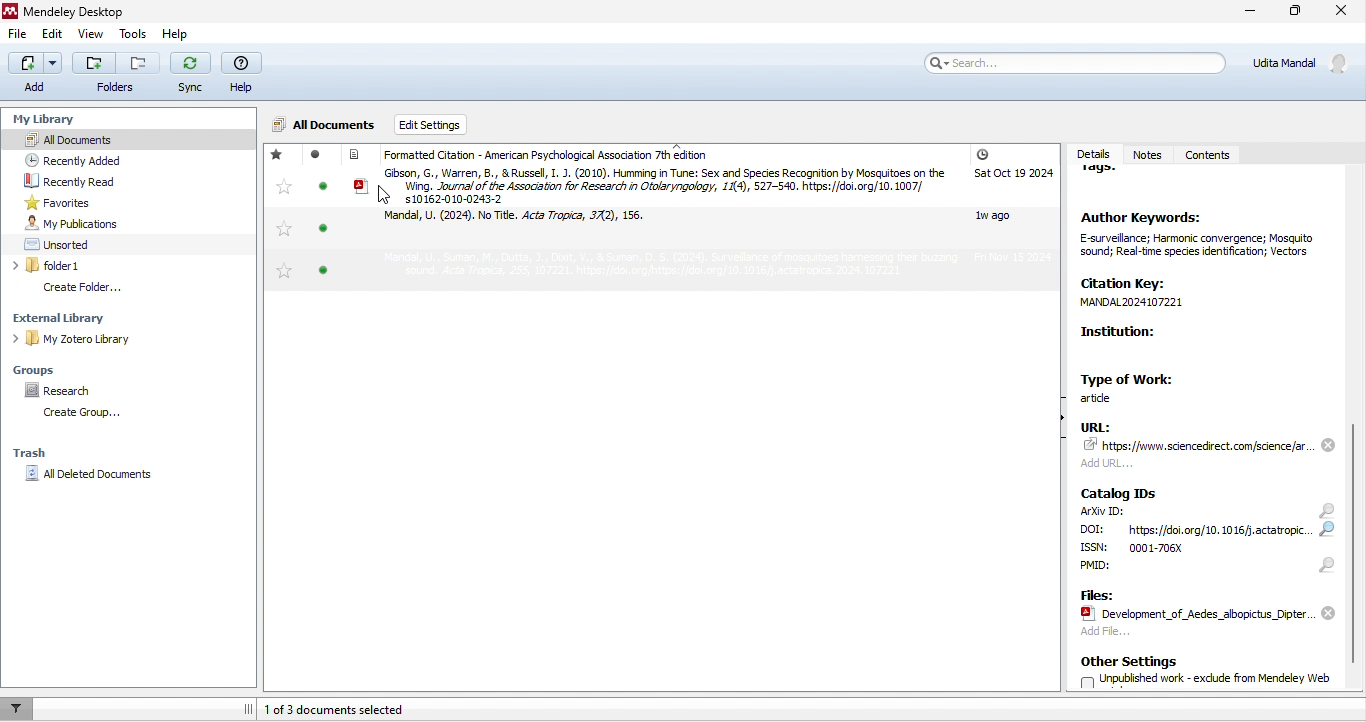  What do you see at coordinates (325, 126) in the screenshot?
I see `All documents` at bounding box center [325, 126].